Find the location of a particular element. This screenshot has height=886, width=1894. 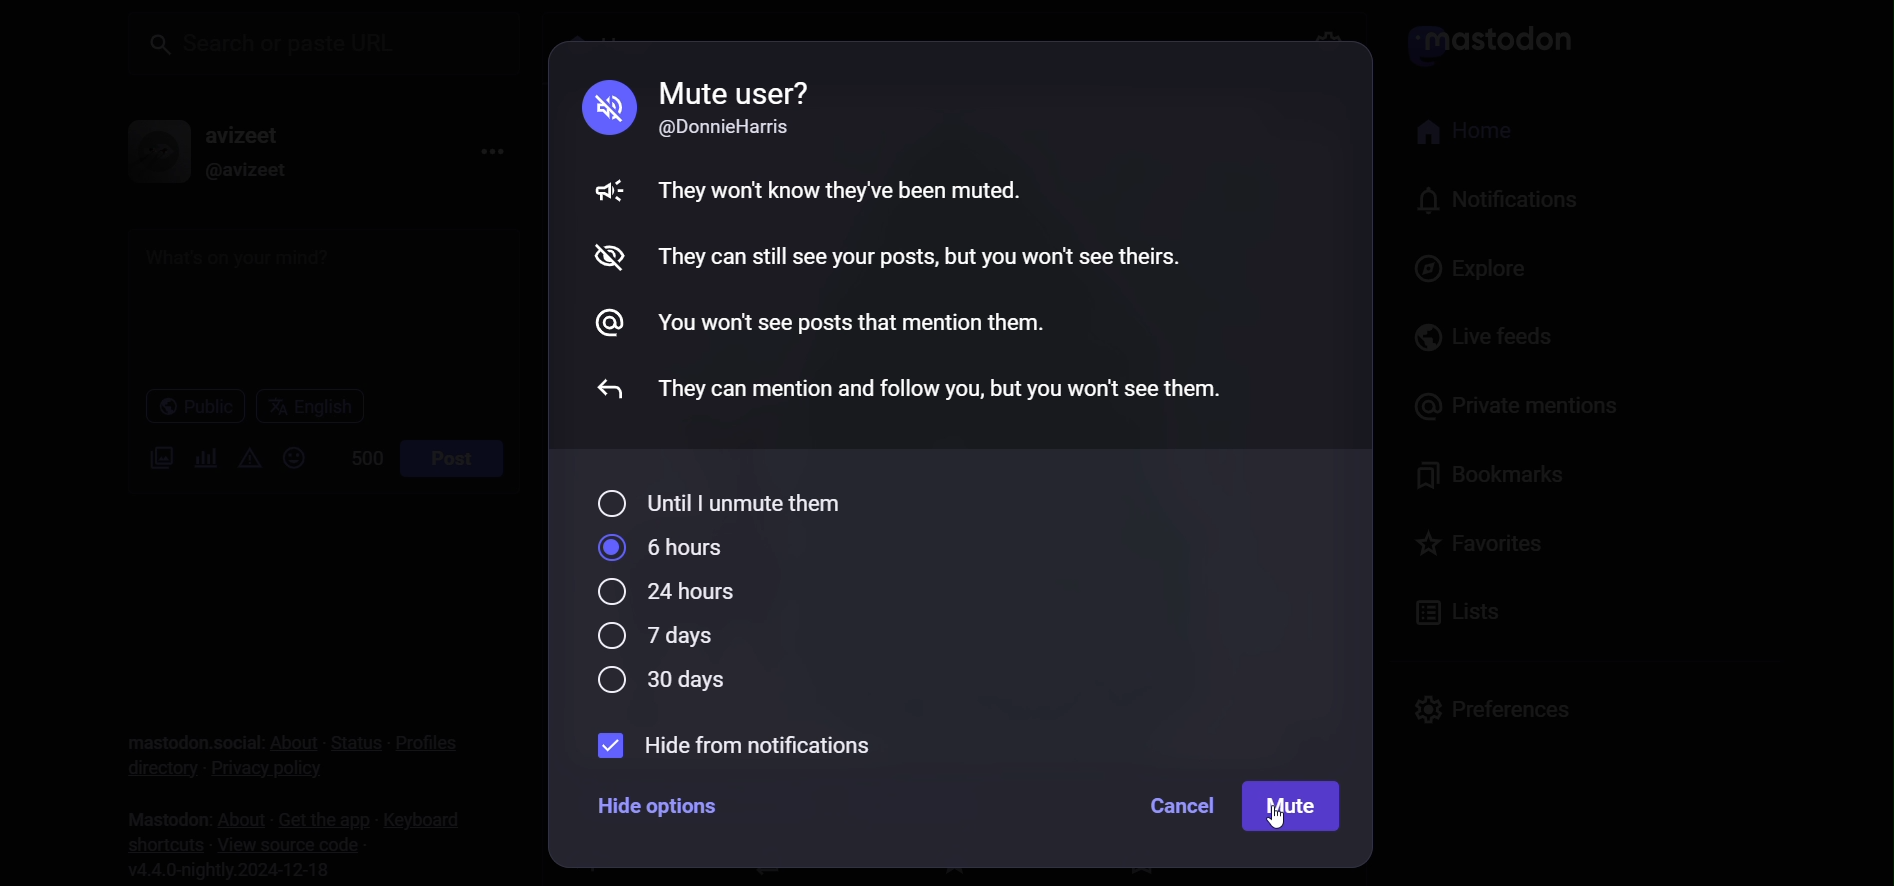

cursor is located at coordinates (1279, 831).